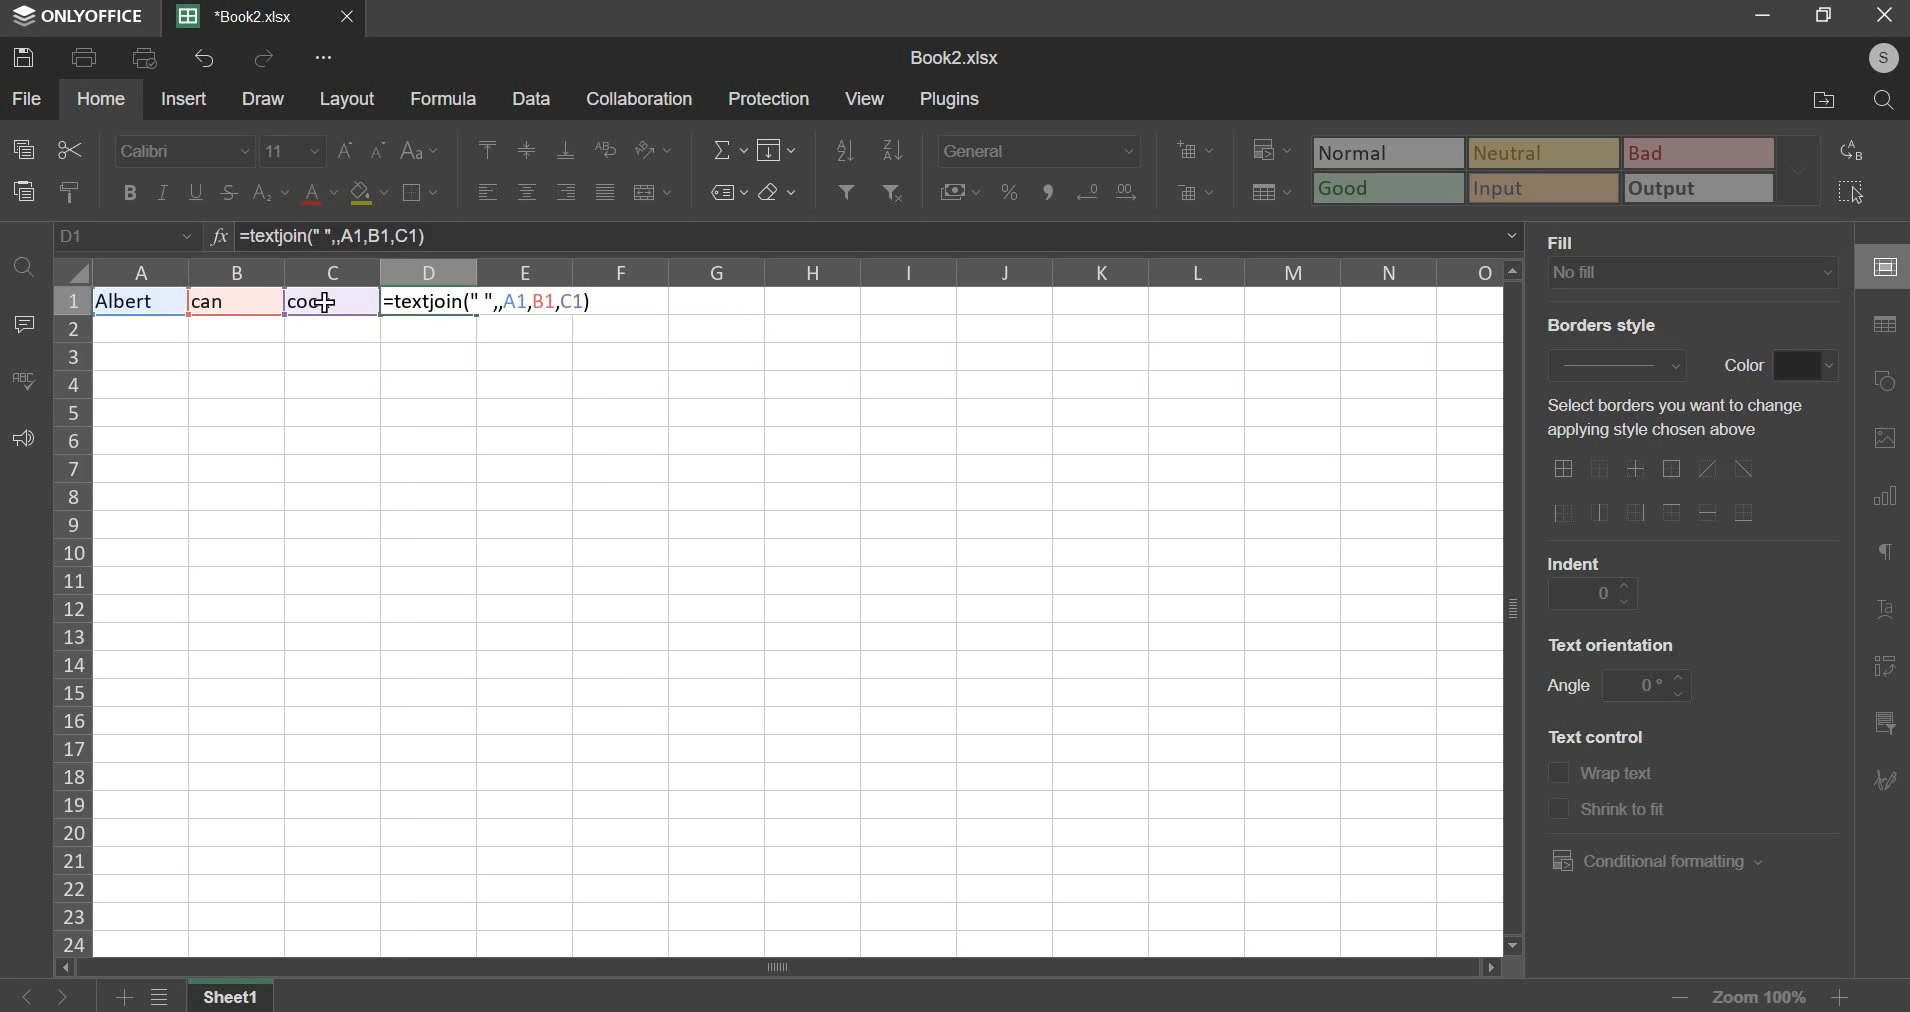 The image size is (1910, 1012). I want to click on sum, so click(730, 148).